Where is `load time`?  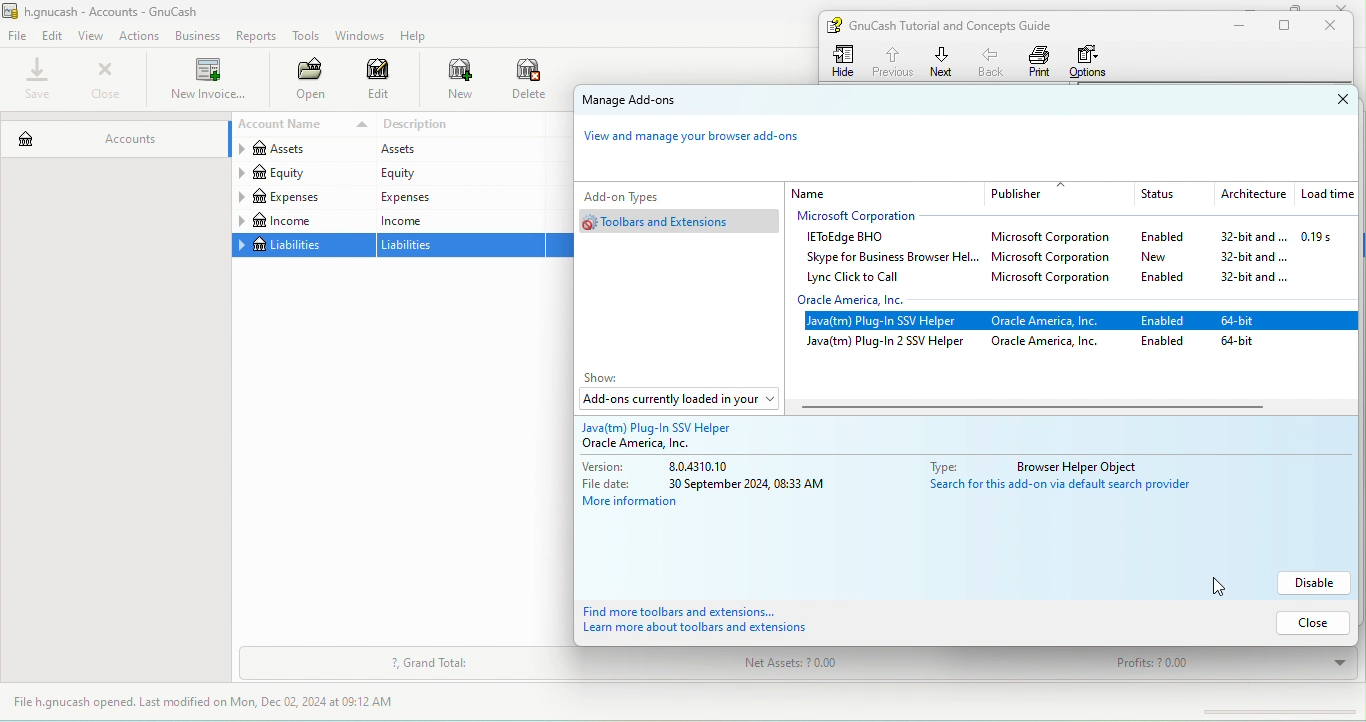
load time is located at coordinates (1325, 195).